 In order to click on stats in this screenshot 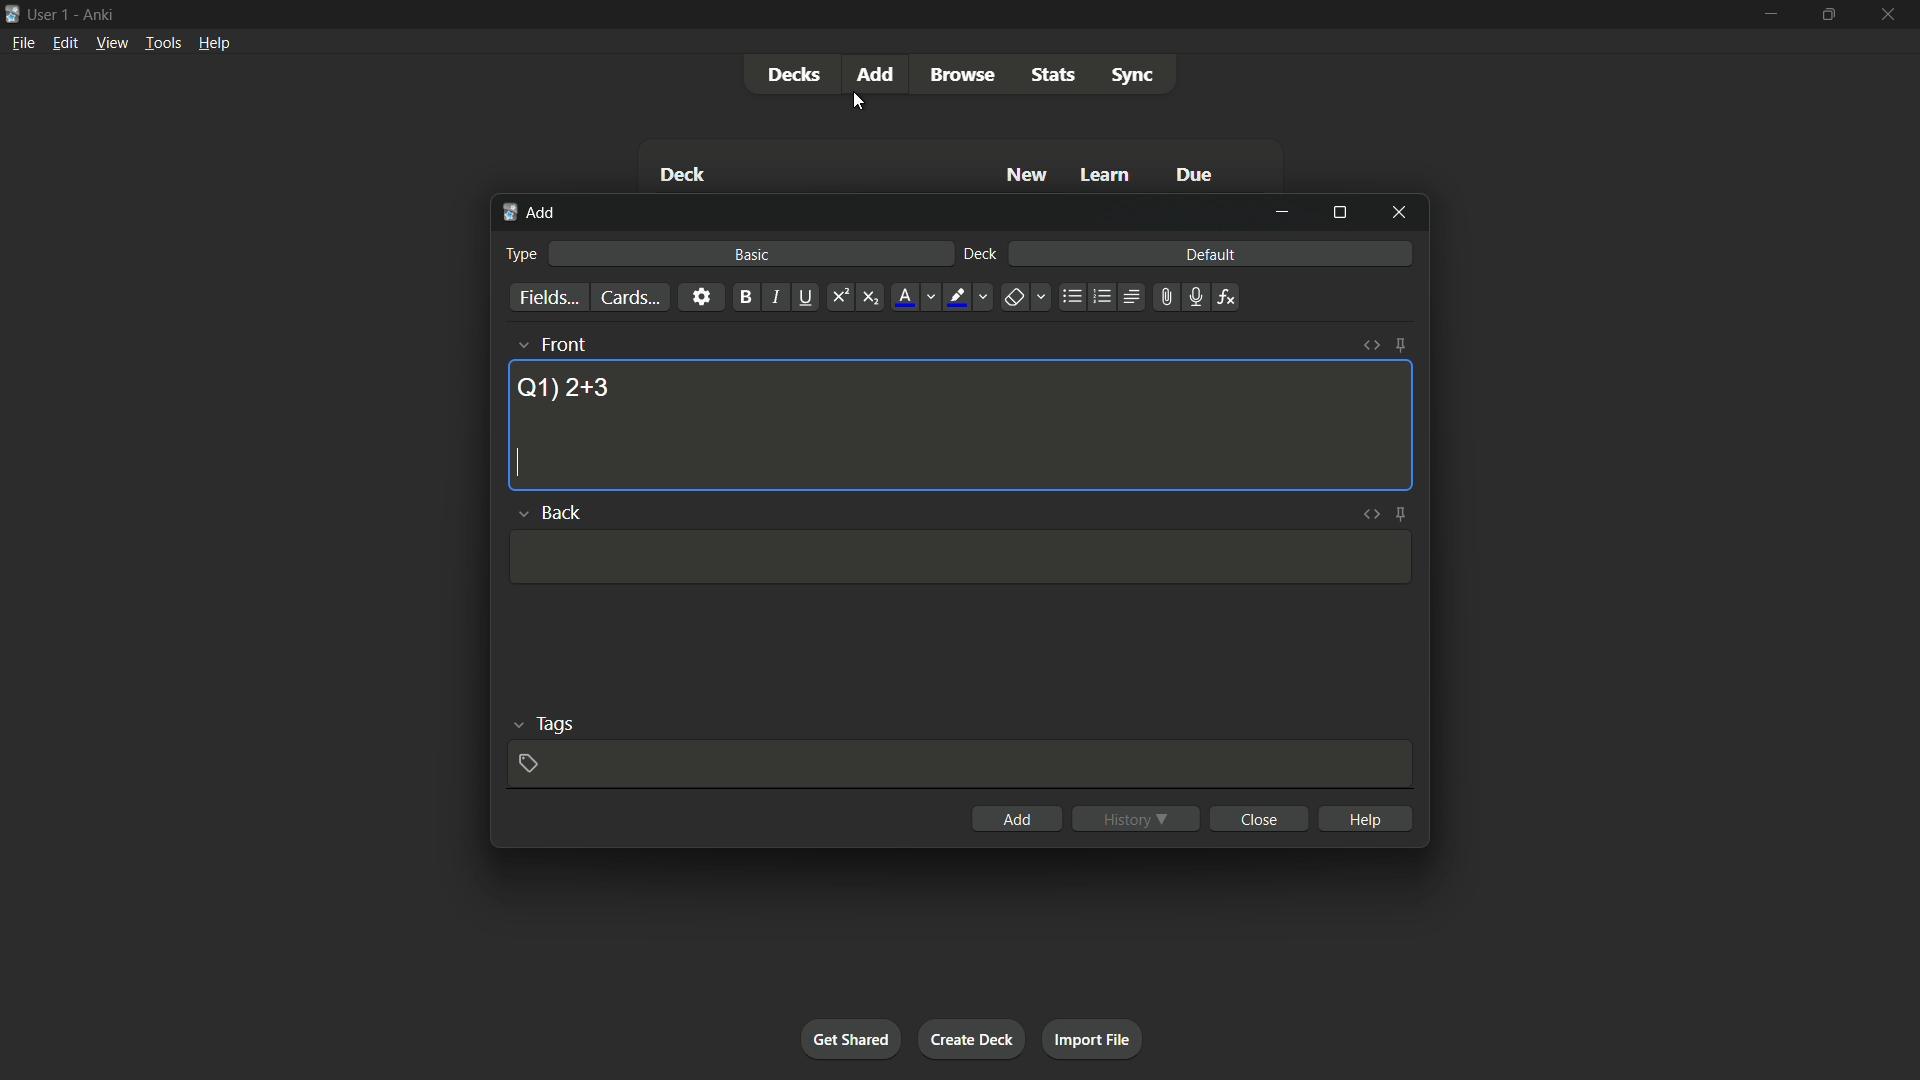, I will do `click(1055, 75)`.